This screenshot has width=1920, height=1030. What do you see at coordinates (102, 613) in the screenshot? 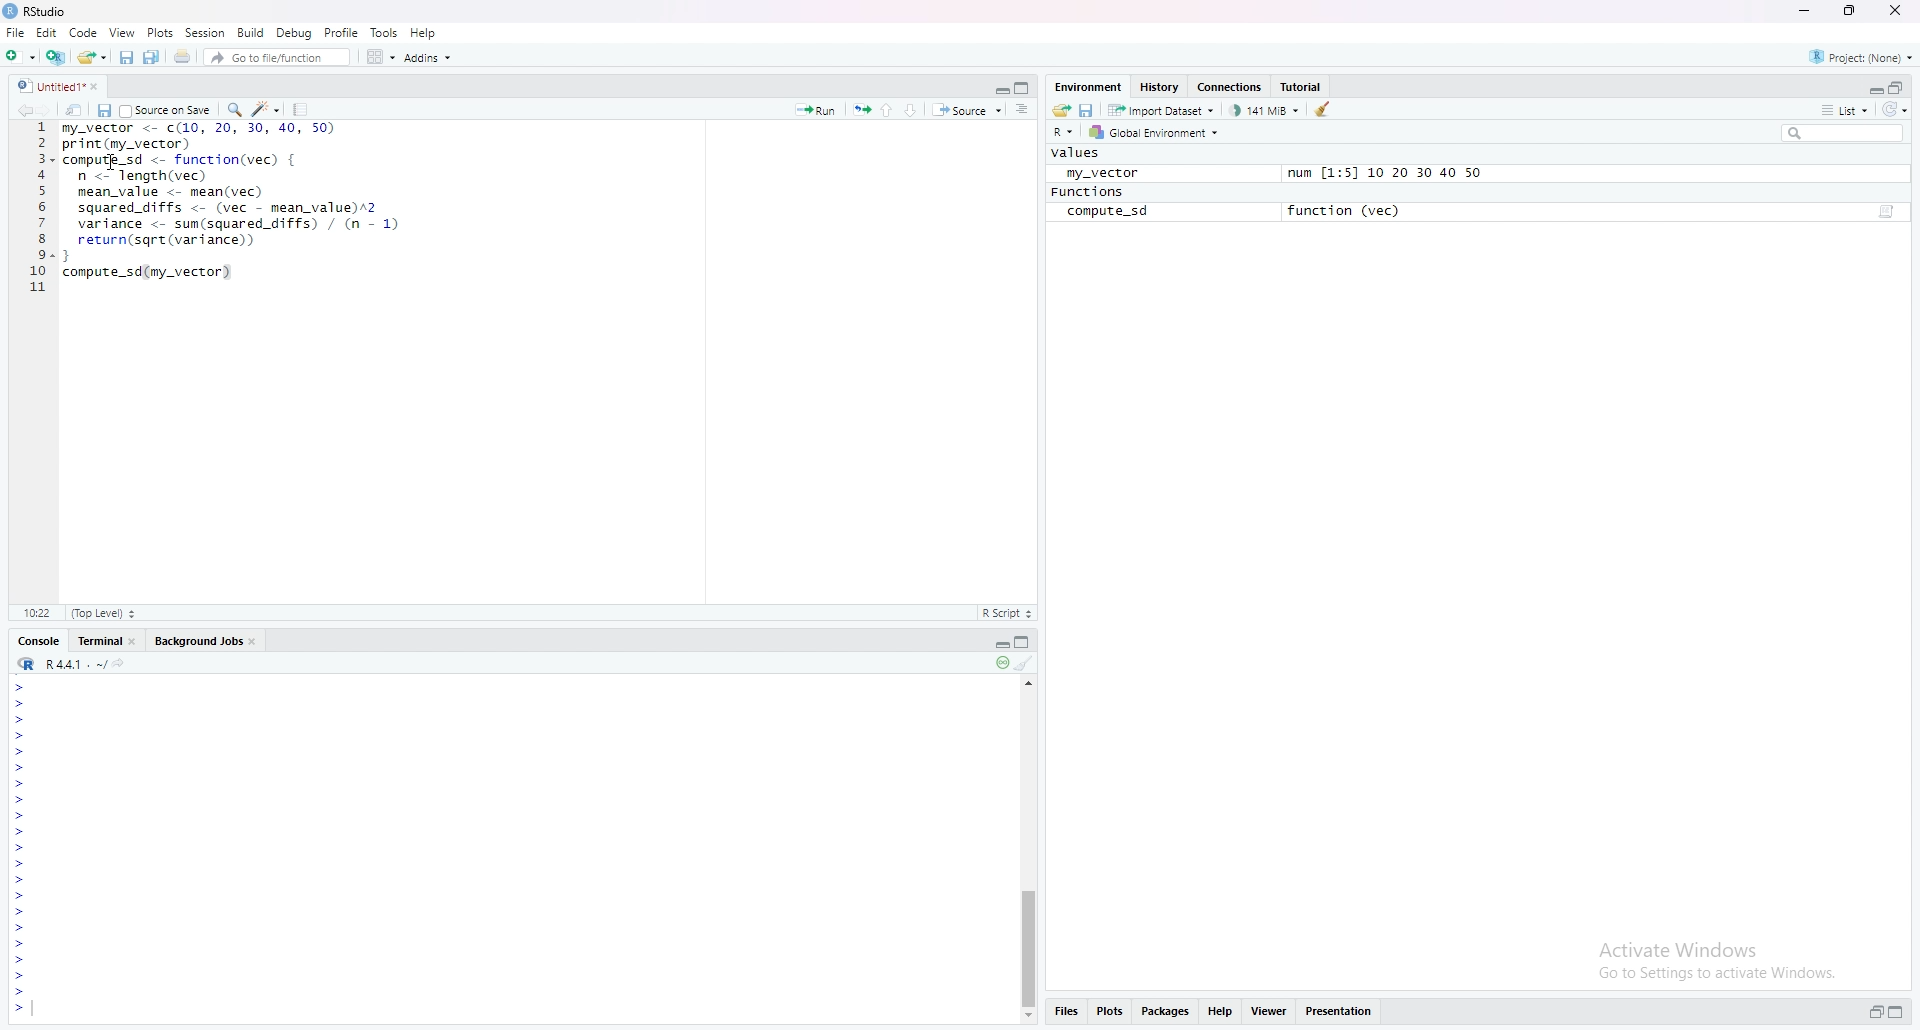
I see `(Top Level)` at bounding box center [102, 613].